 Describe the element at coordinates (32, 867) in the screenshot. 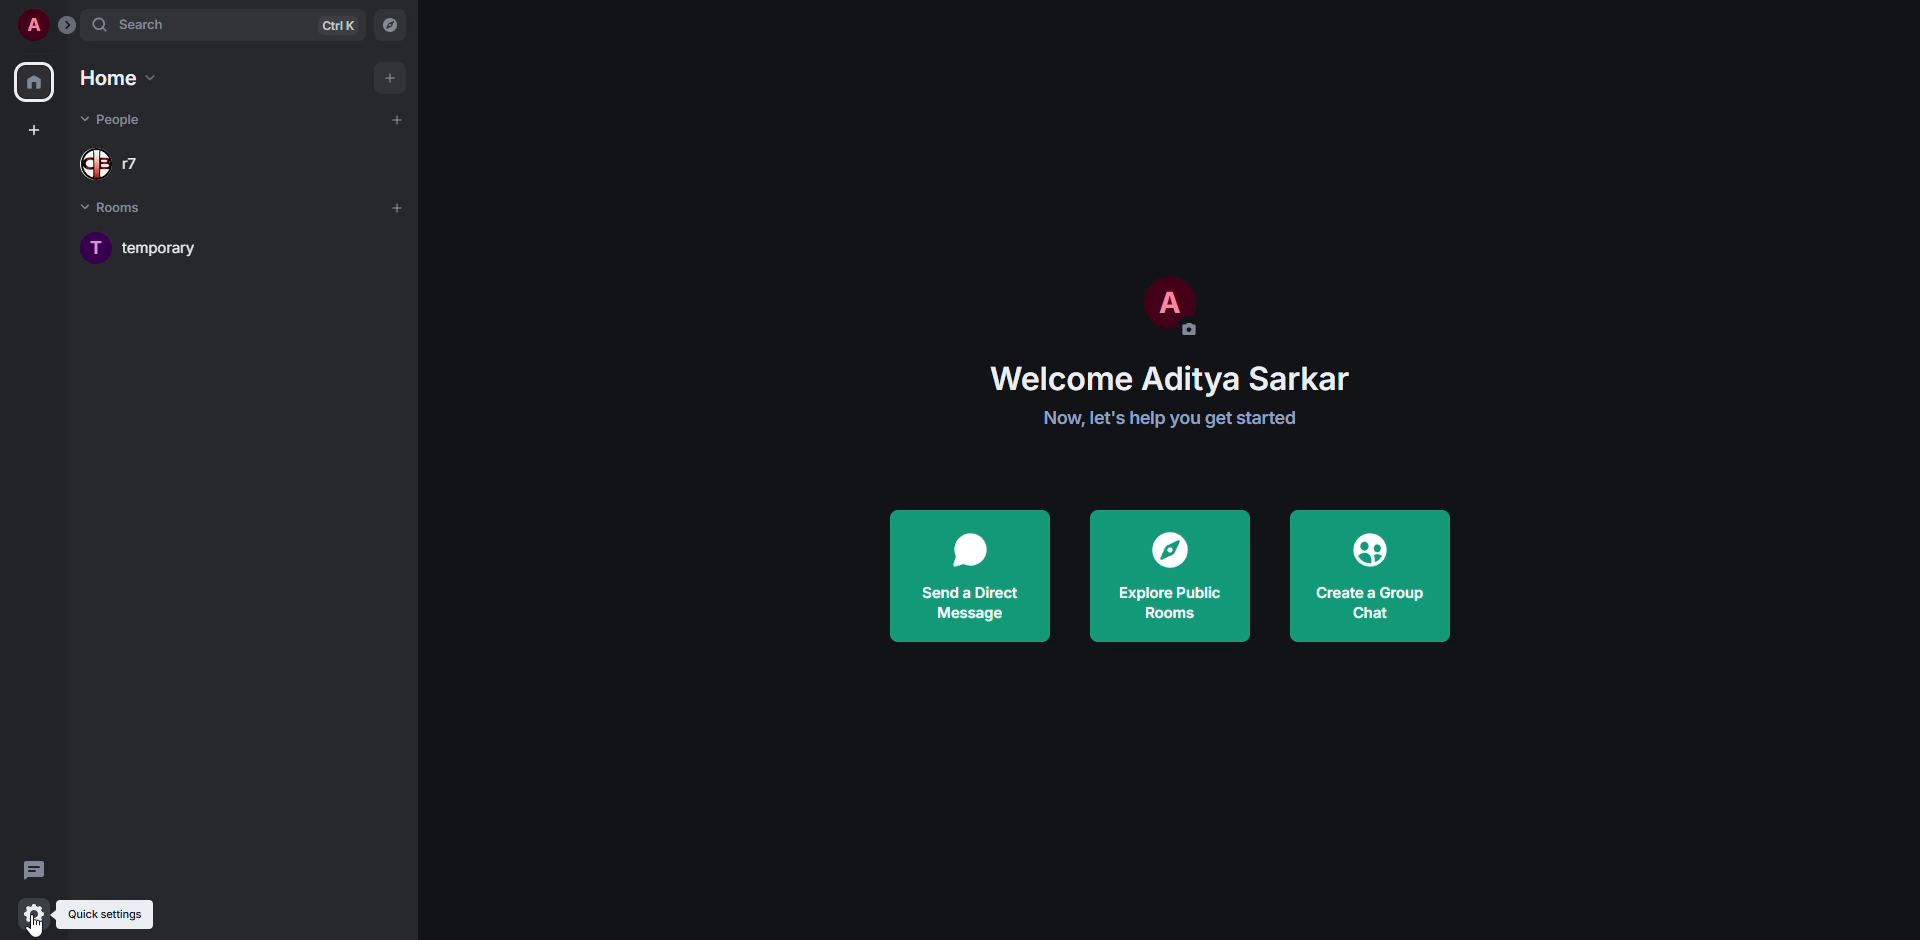

I see `threads` at that location.